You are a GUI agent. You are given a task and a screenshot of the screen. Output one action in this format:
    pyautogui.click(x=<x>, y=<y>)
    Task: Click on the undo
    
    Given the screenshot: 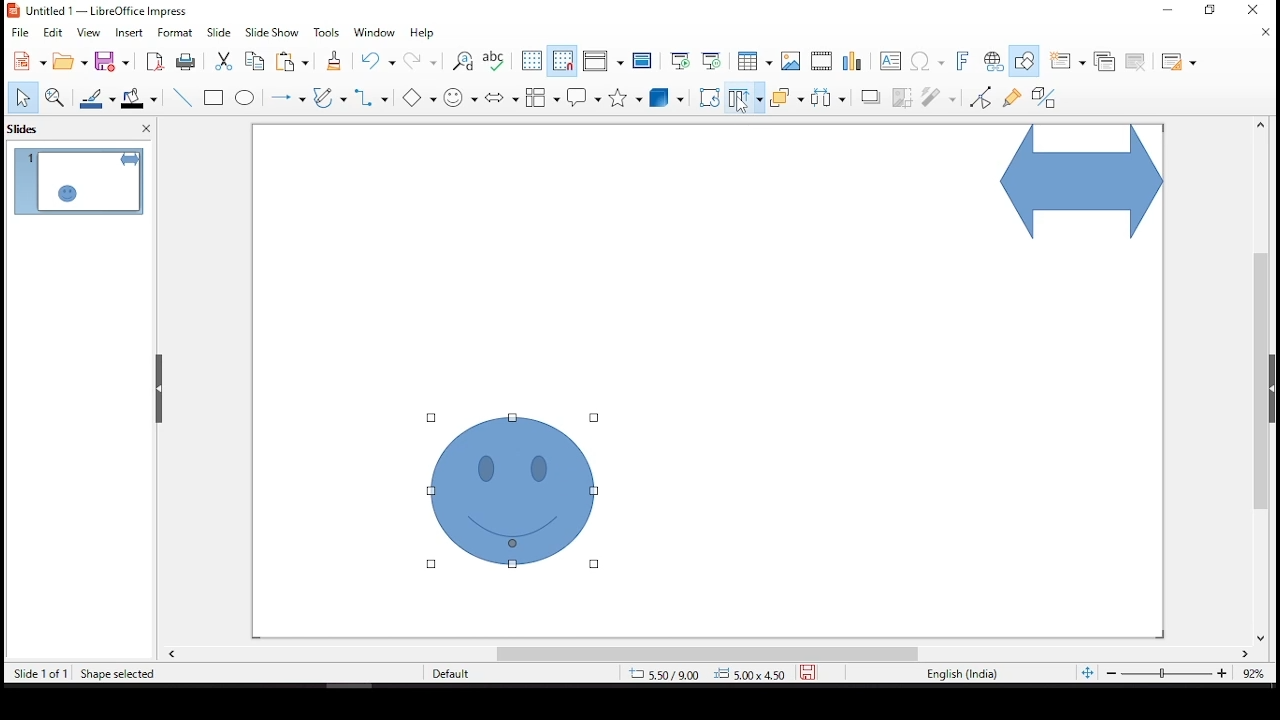 What is the action you would take?
    pyautogui.click(x=382, y=61)
    